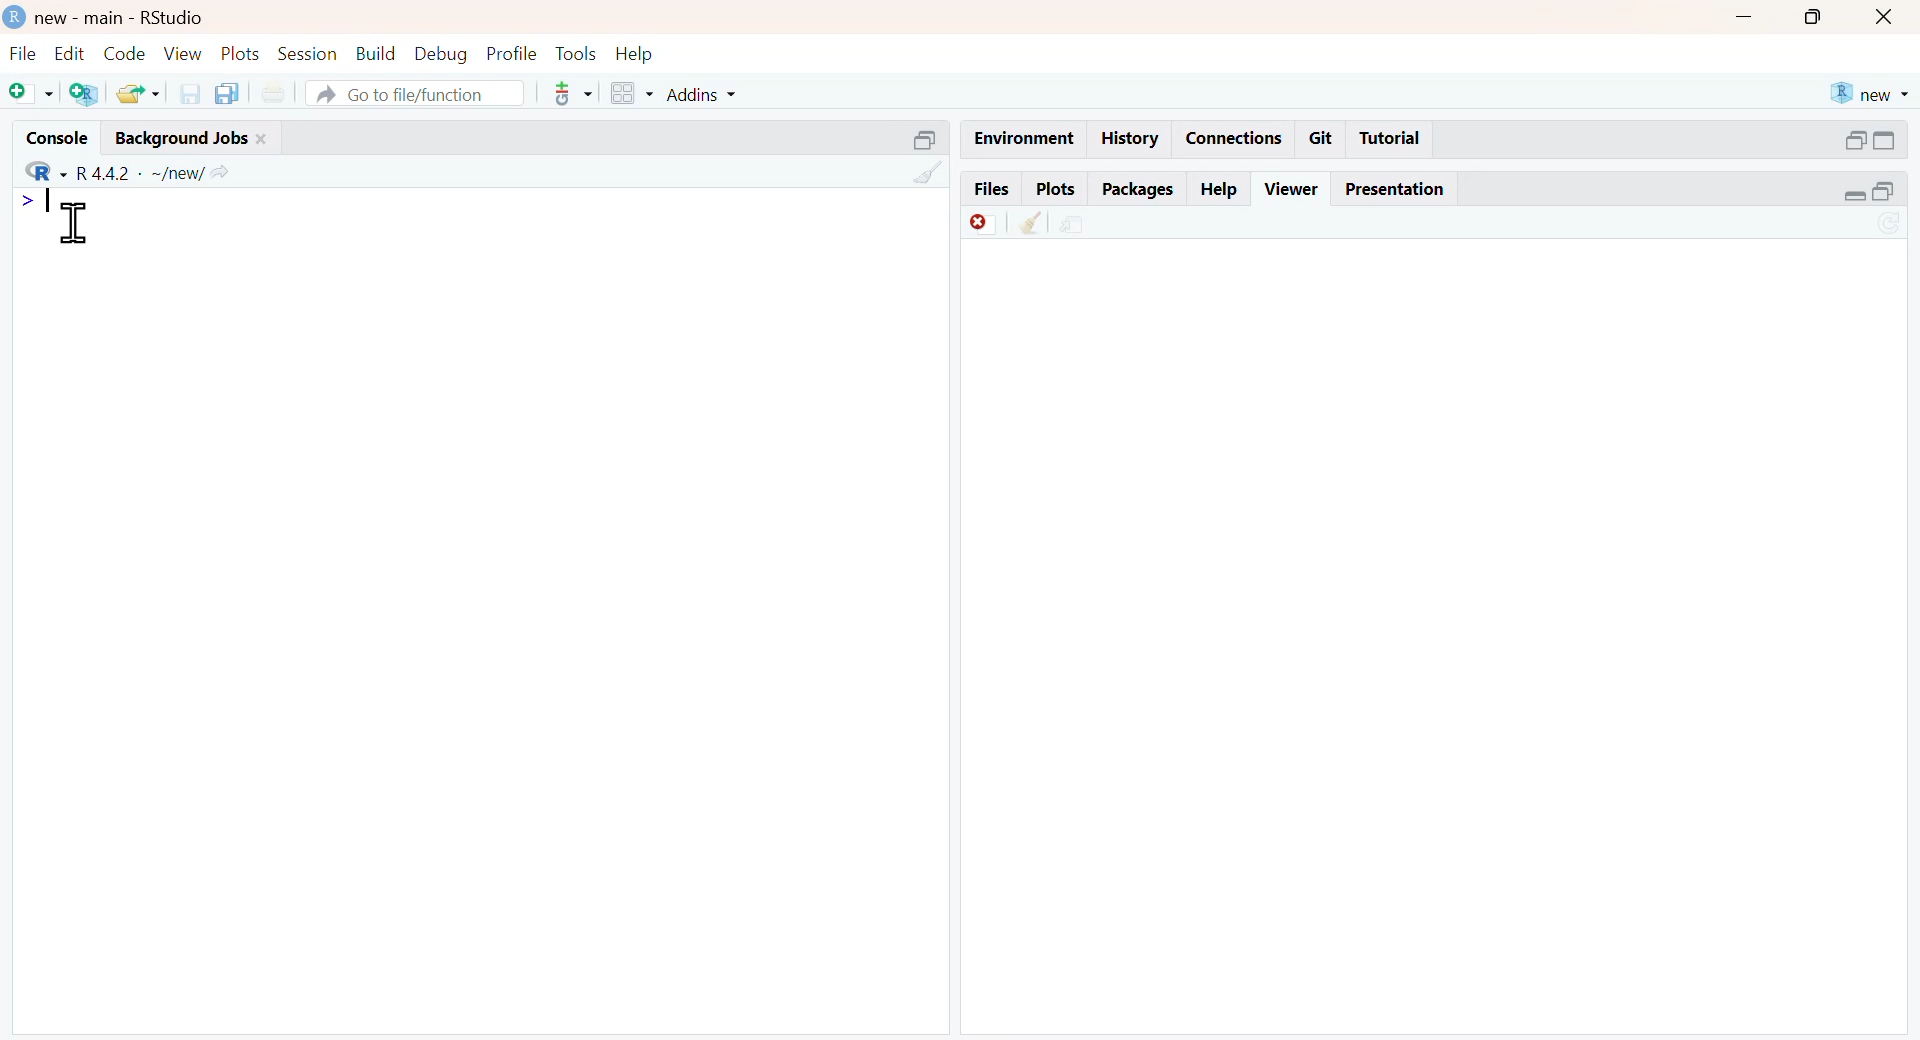  Describe the element at coordinates (1216, 189) in the screenshot. I see `Help` at that location.